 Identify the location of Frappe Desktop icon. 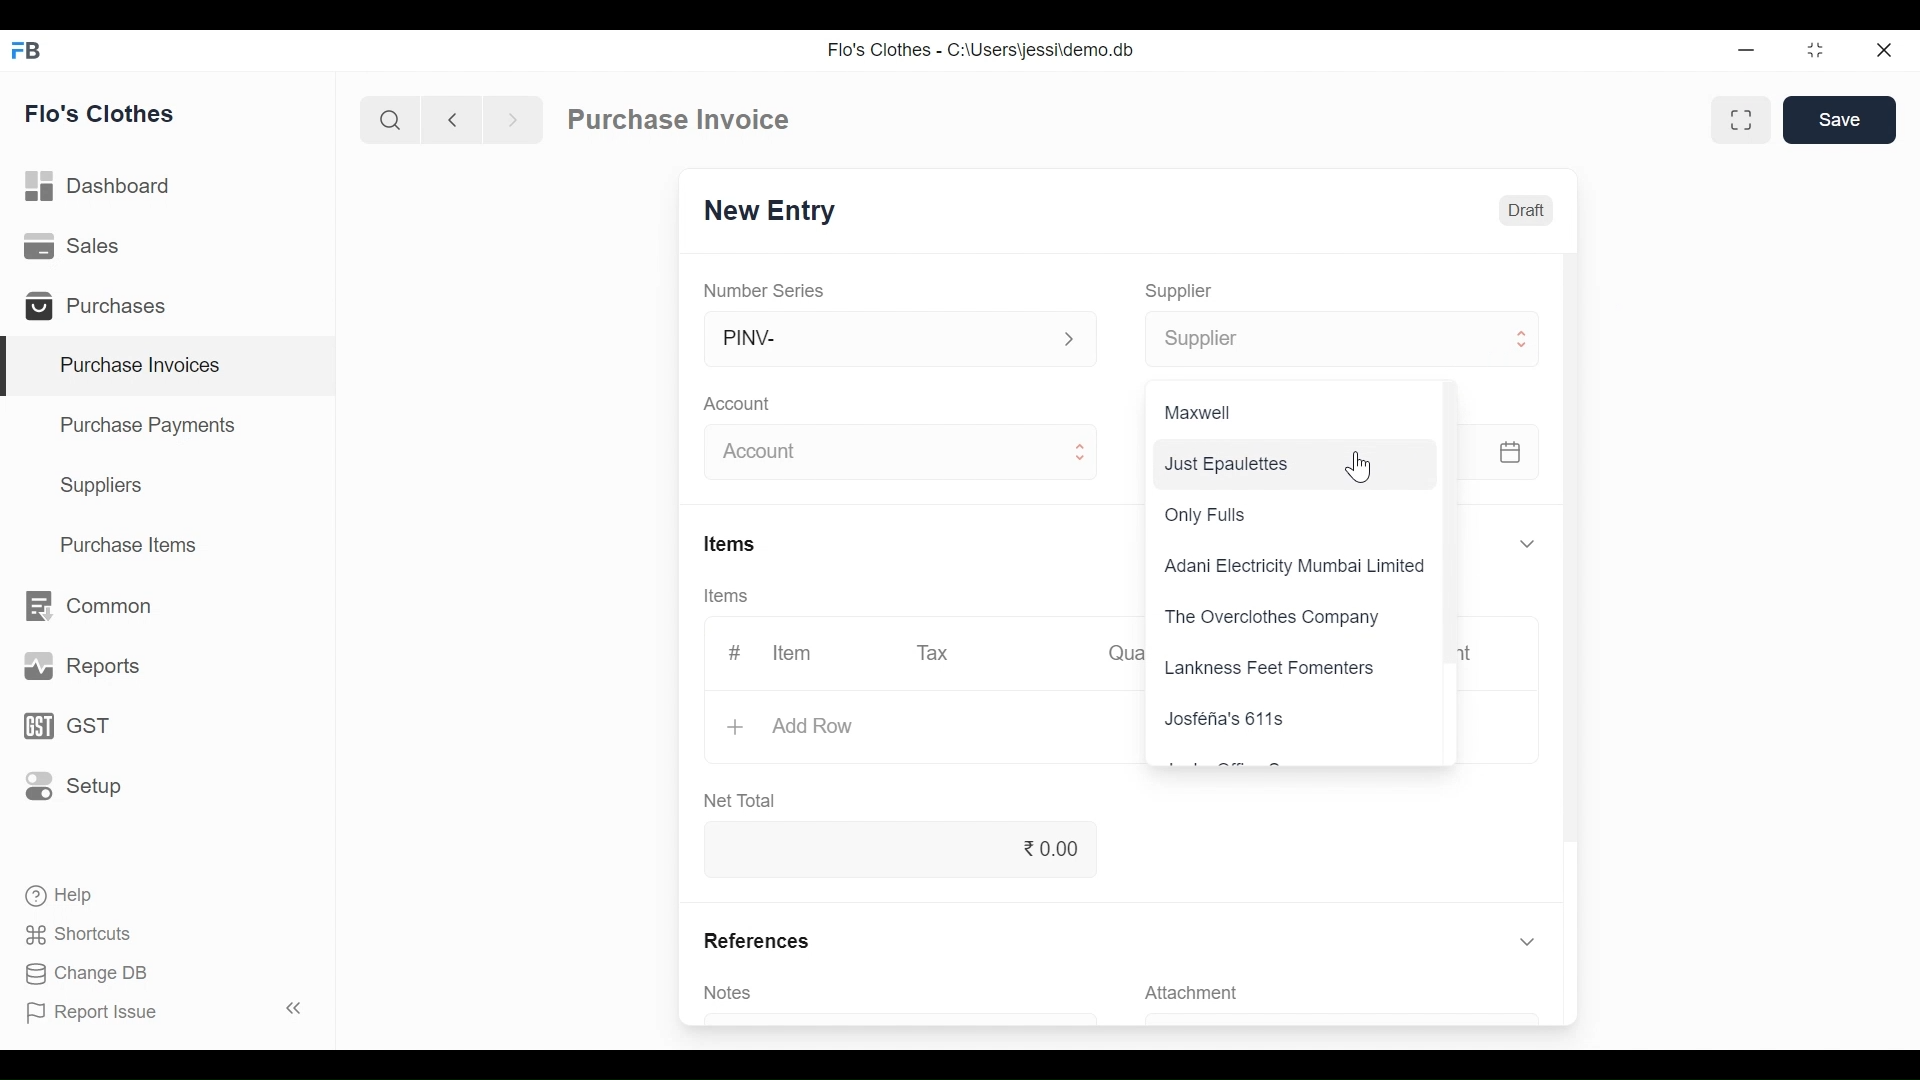
(31, 52).